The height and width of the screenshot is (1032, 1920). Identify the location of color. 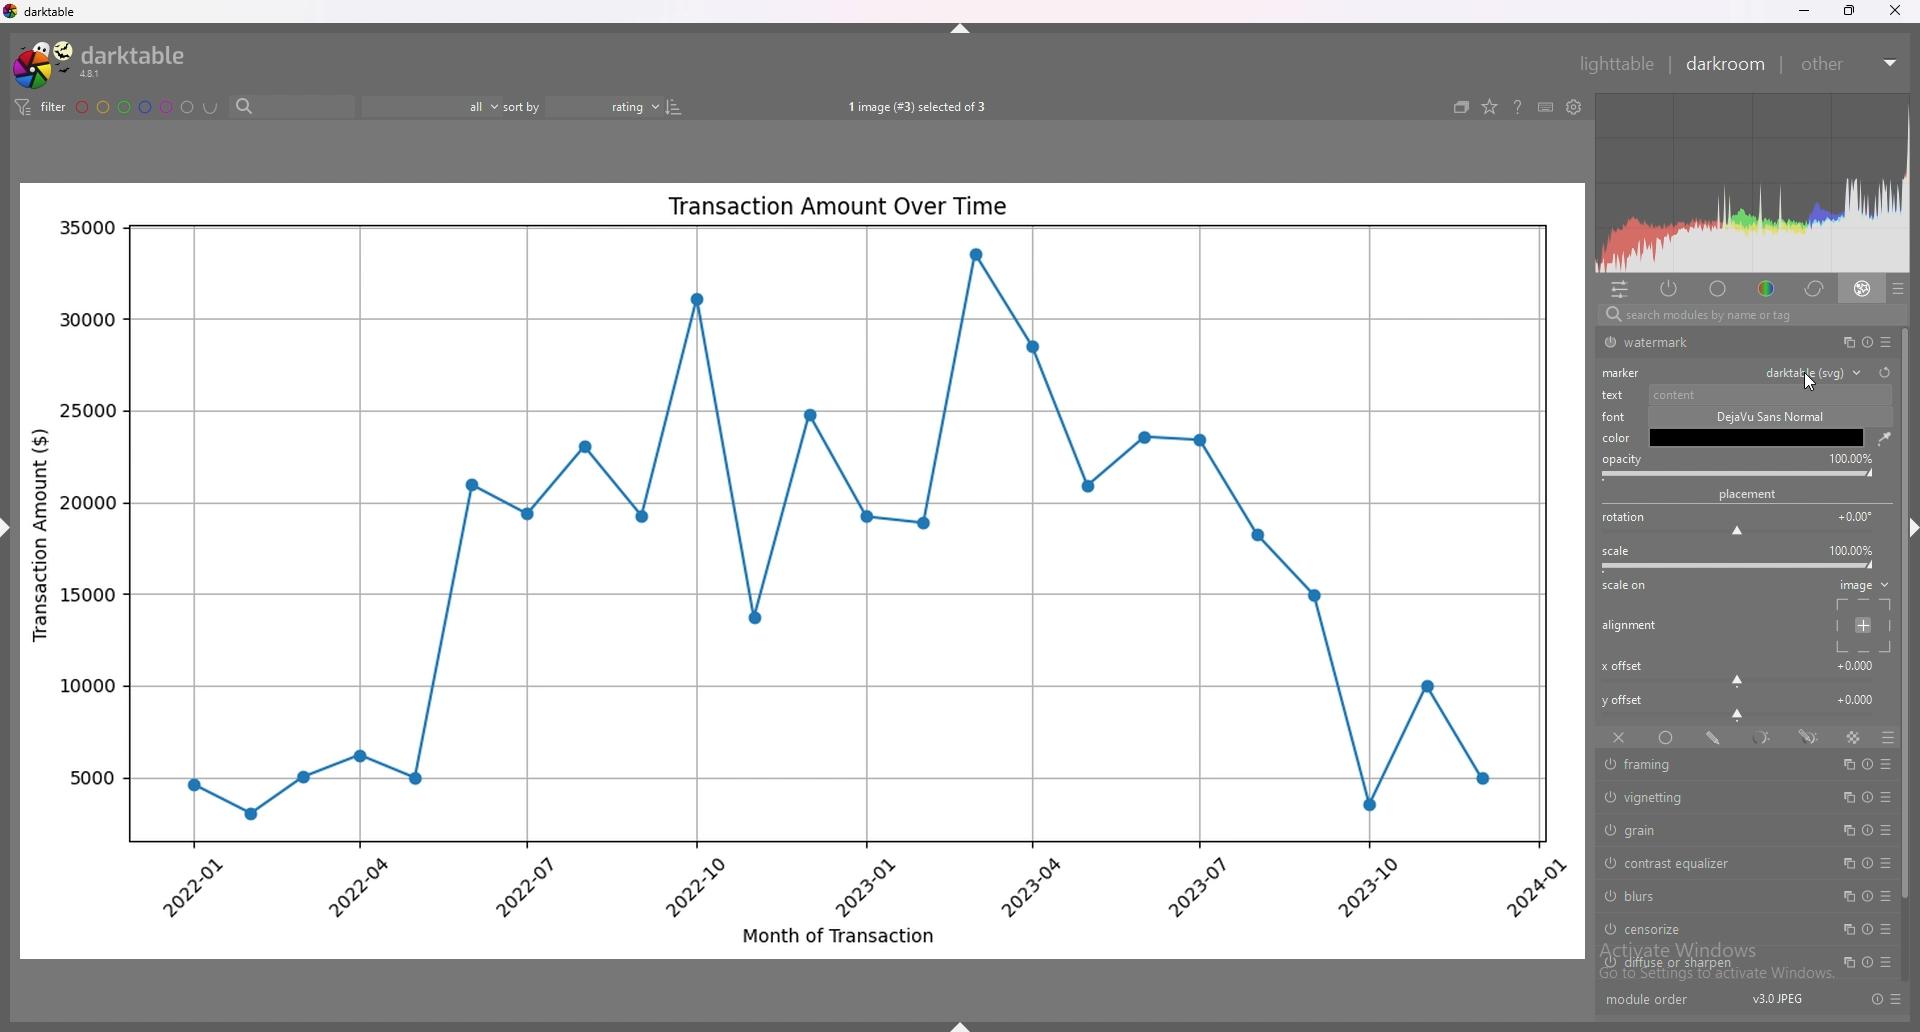
(1763, 289).